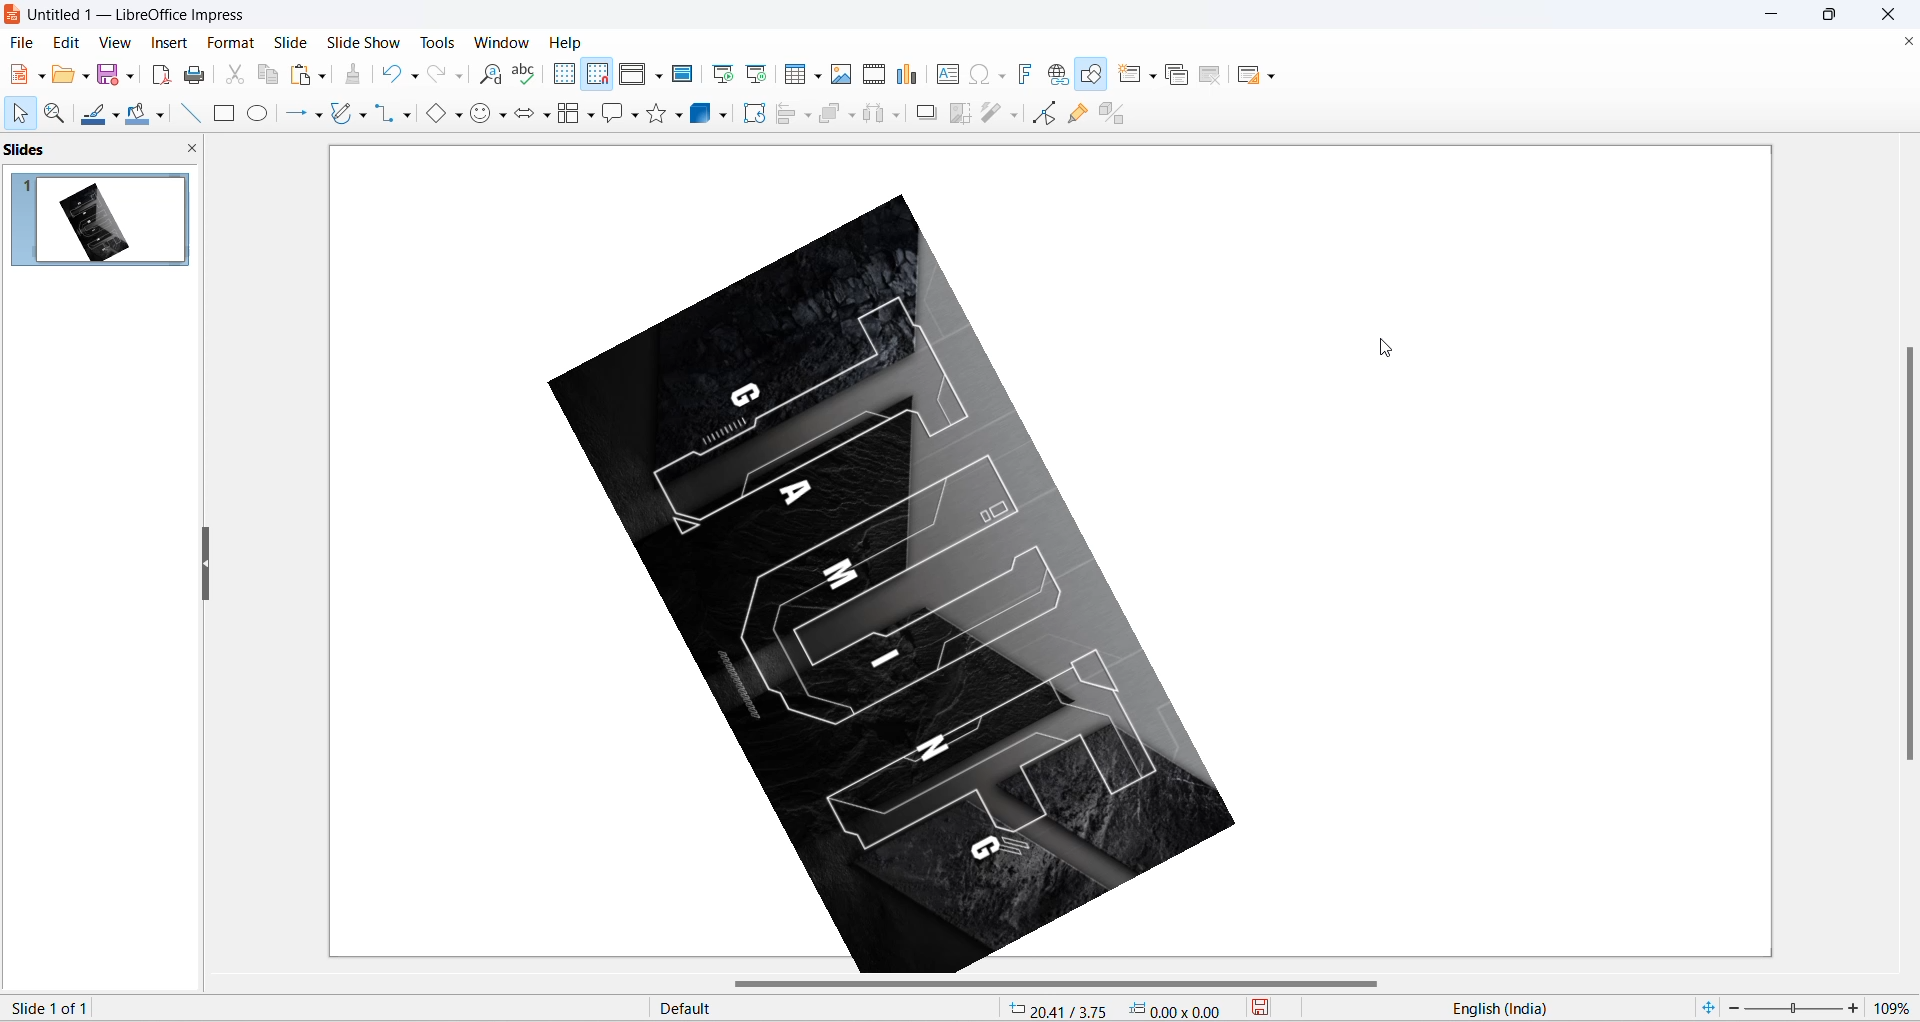  Describe the element at coordinates (159, 117) in the screenshot. I see `fill color options` at that location.